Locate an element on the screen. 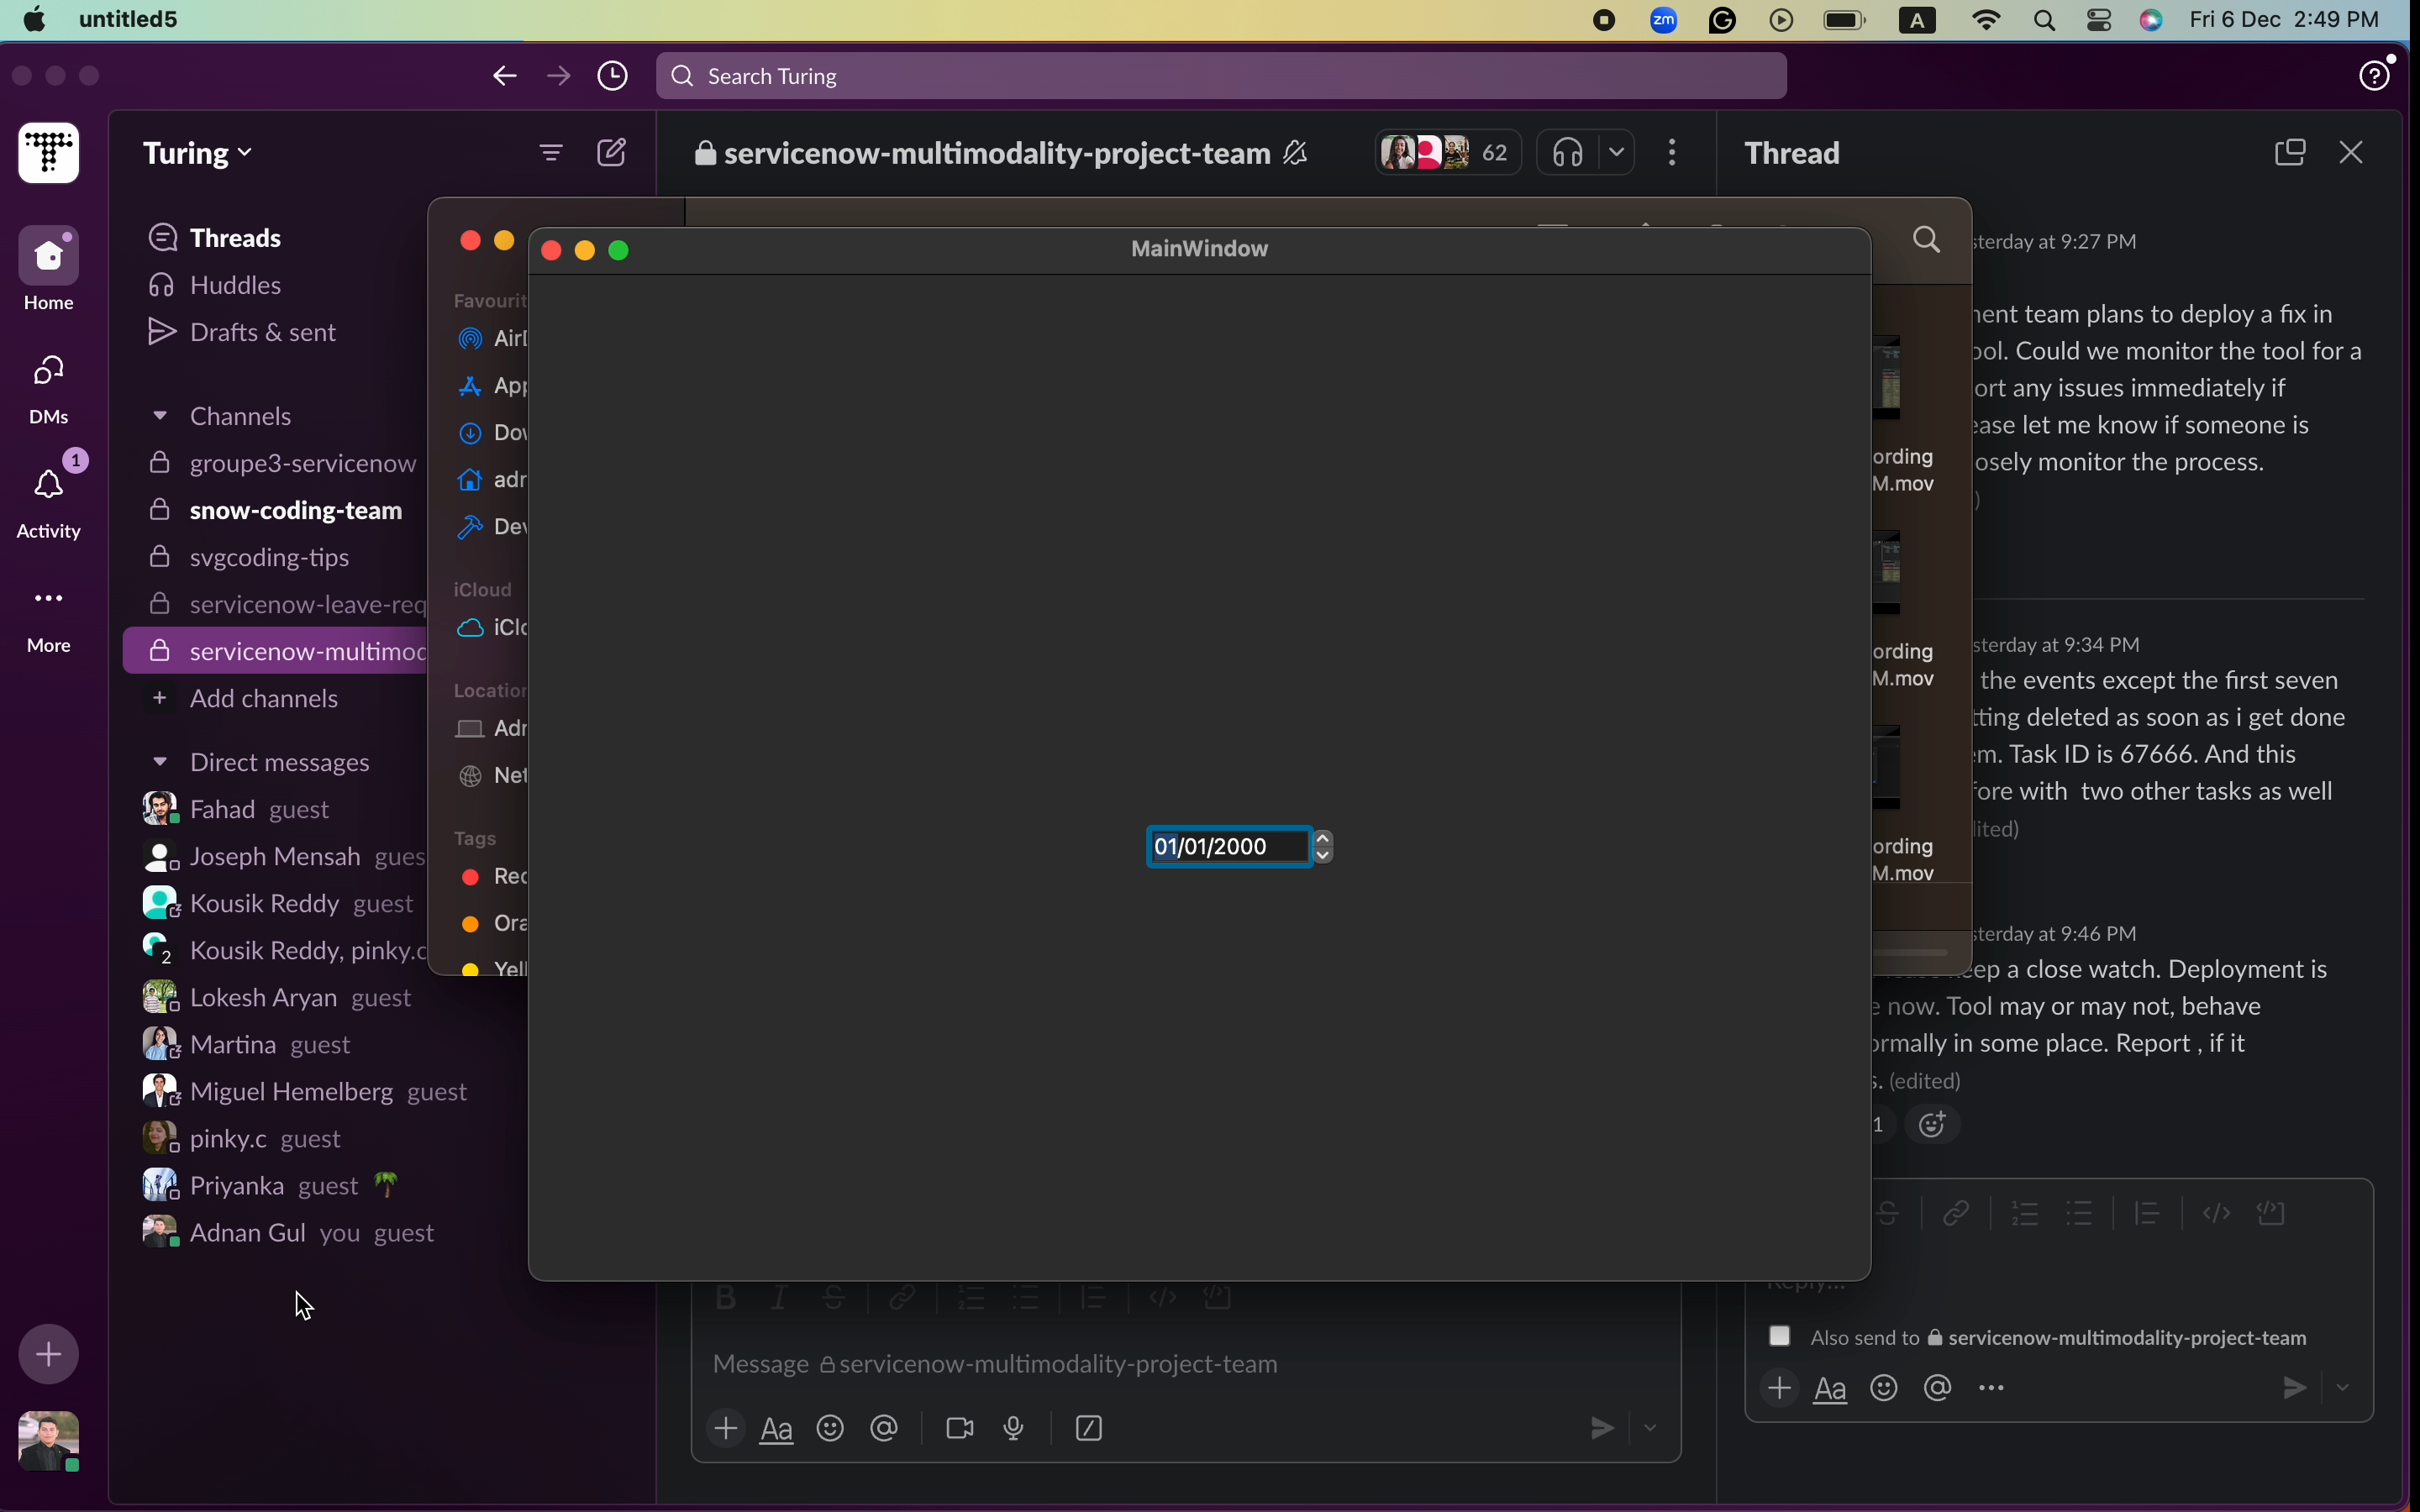  mute is located at coordinates (1297, 154).